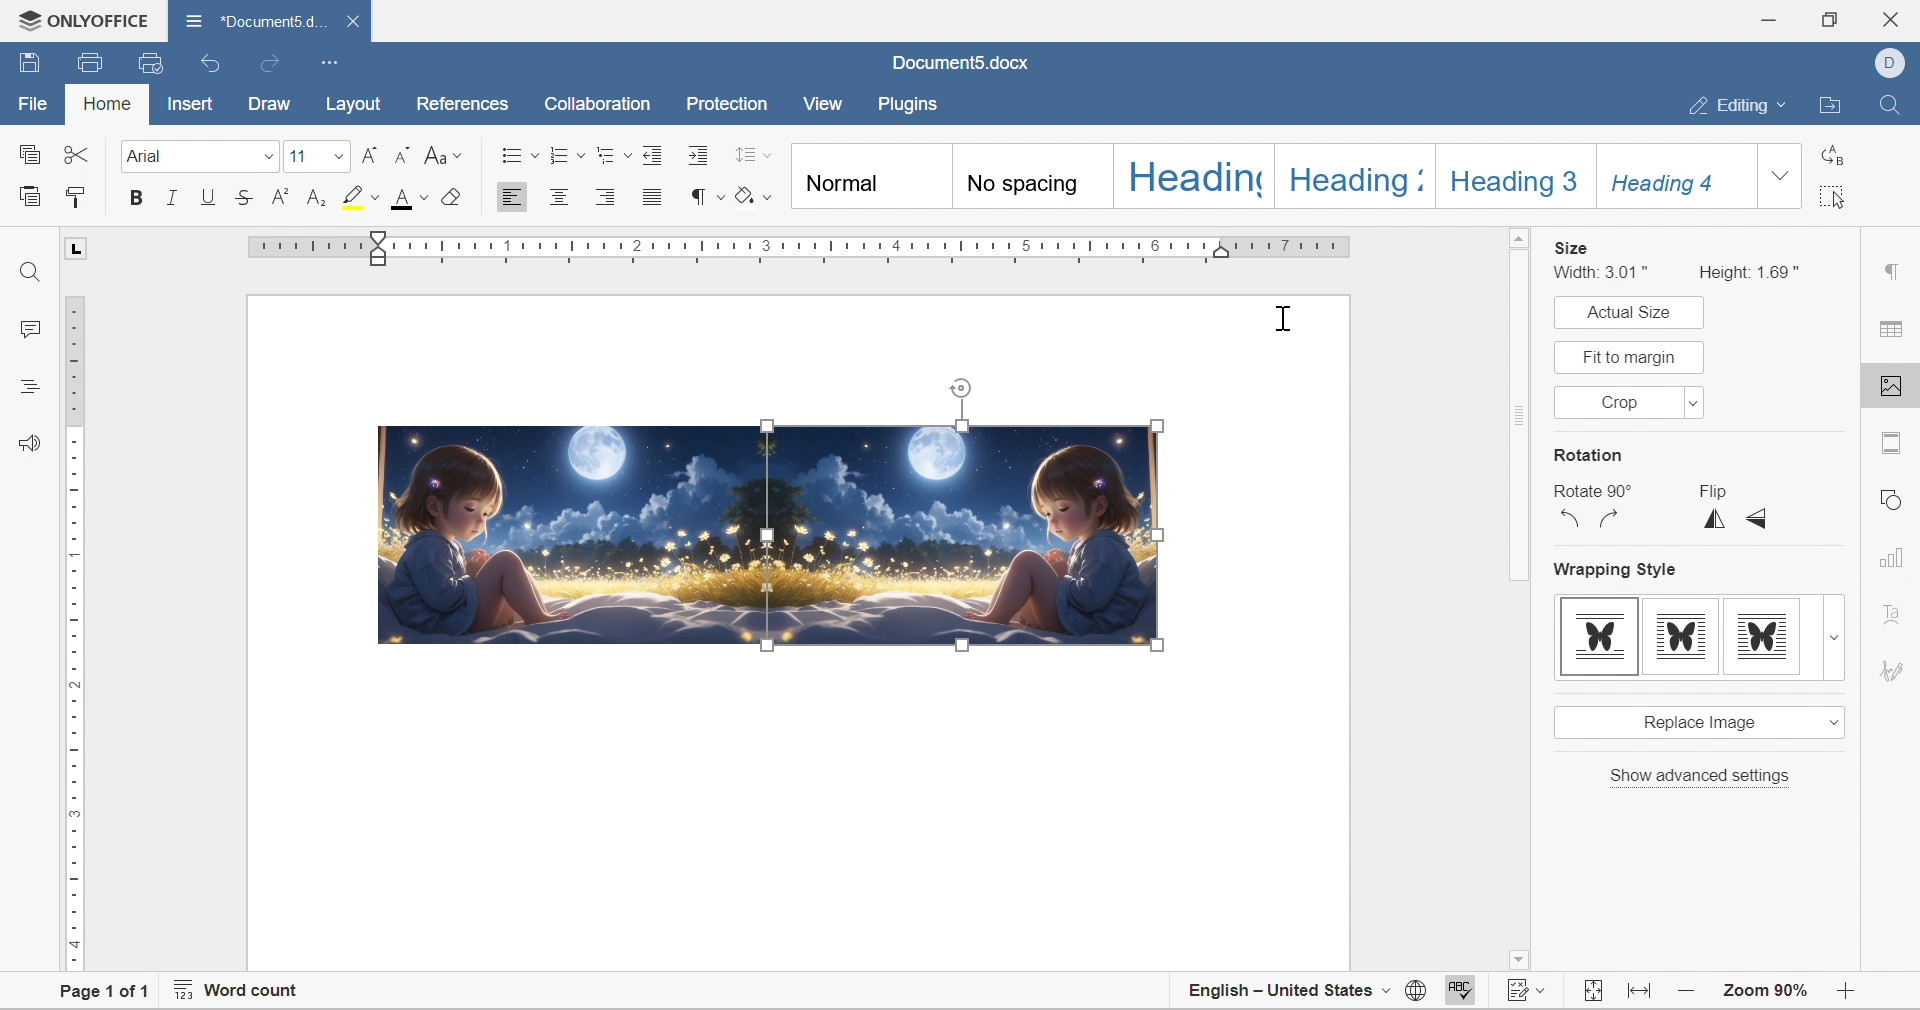 This screenshot has height=1010, width=1920. I want to click on square, so click(1680, 637).